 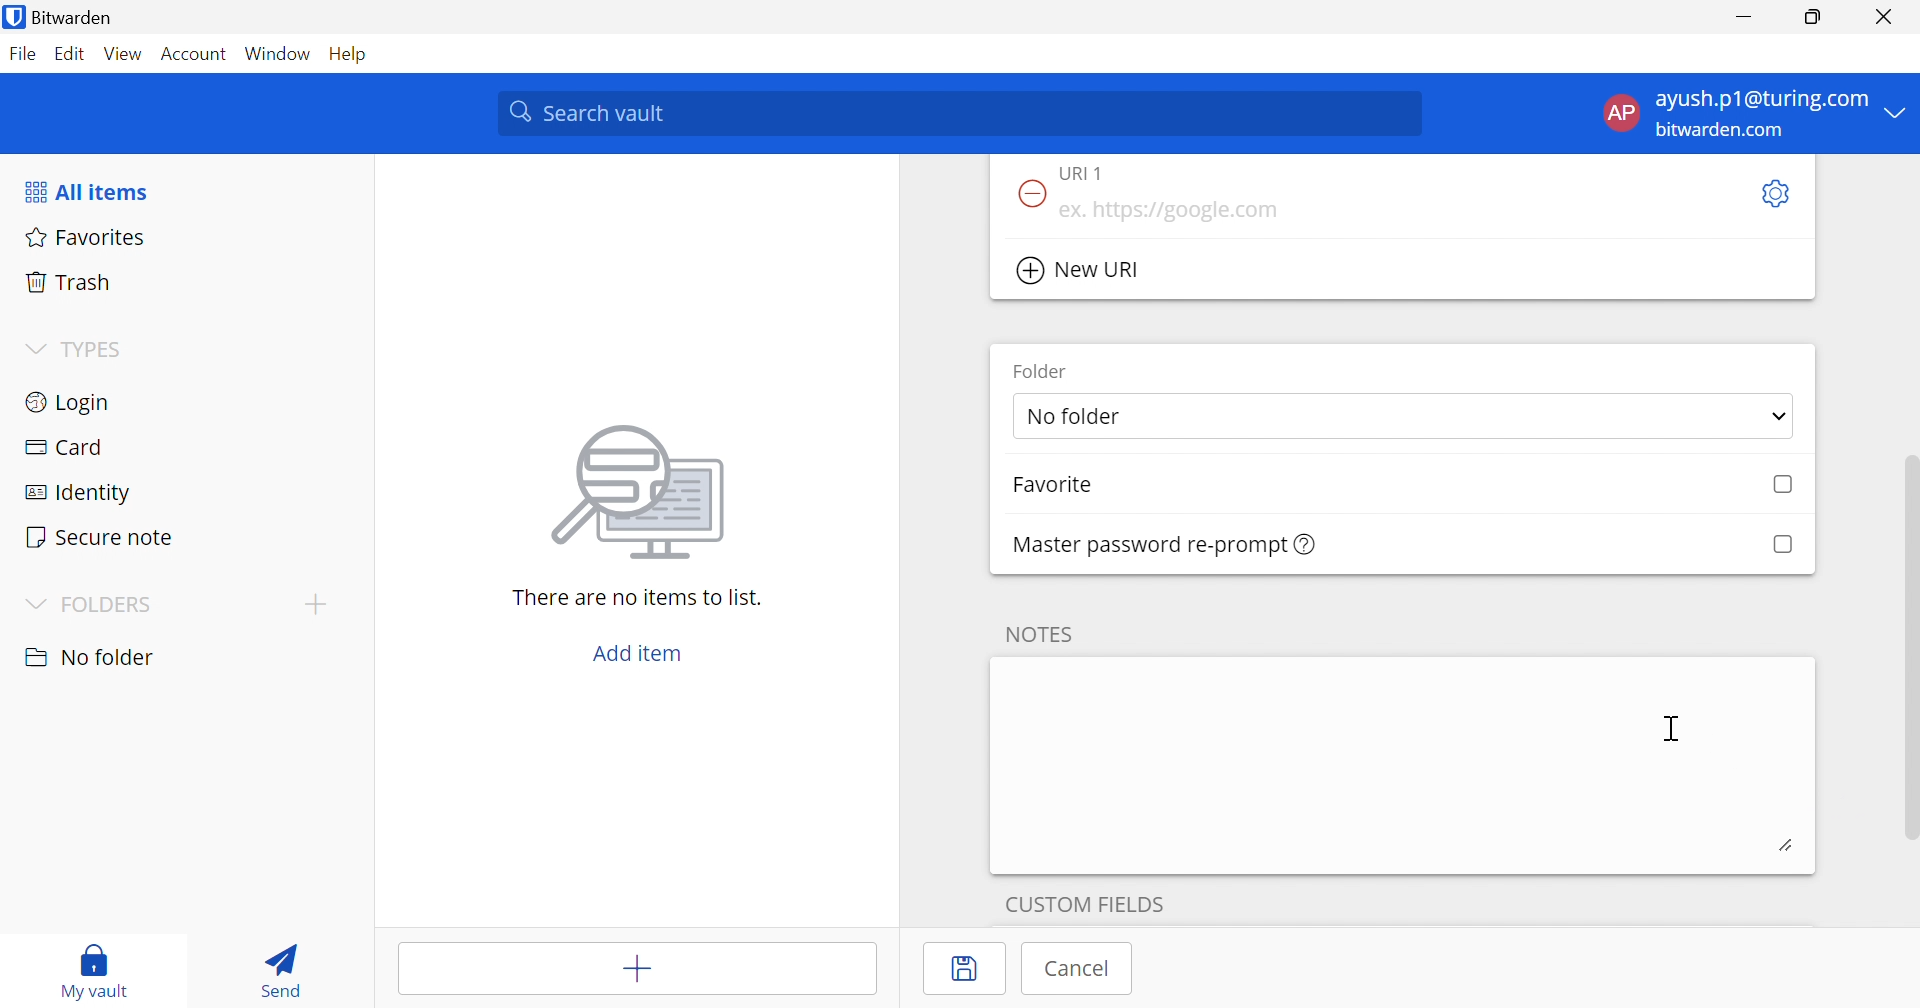 I want to click on Card, so click(x=63, y=447).